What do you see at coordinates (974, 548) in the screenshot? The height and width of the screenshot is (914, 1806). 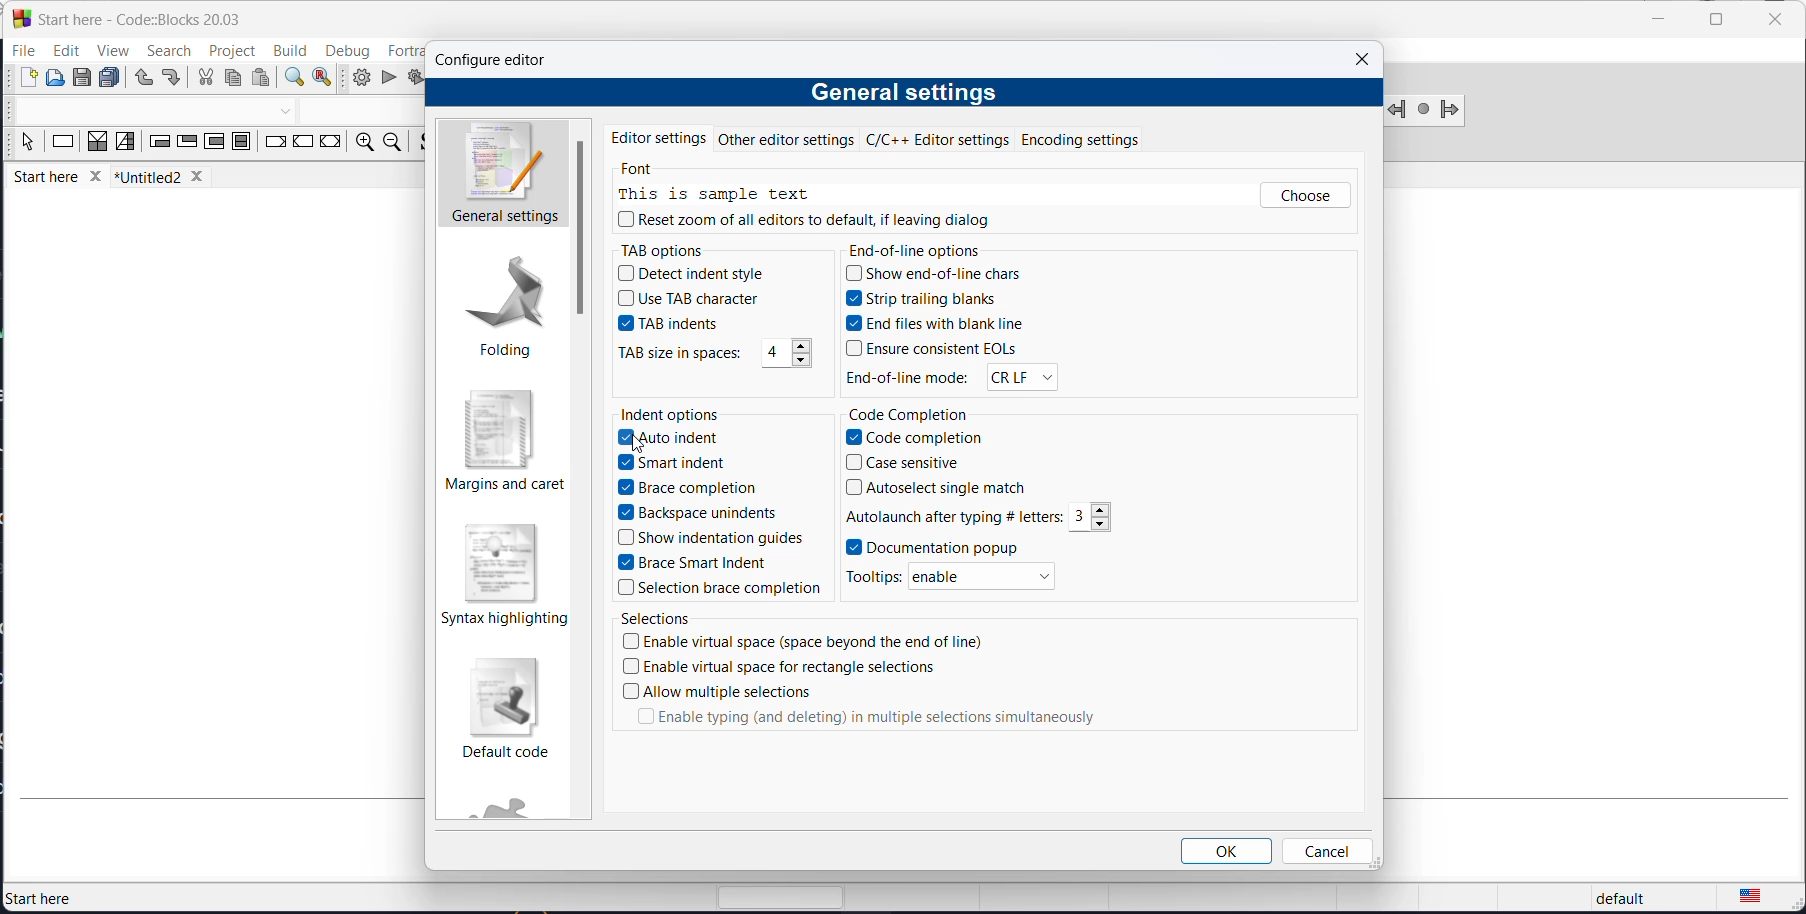 I see `documentation popup checkbox` at bounding box center [974, 548].